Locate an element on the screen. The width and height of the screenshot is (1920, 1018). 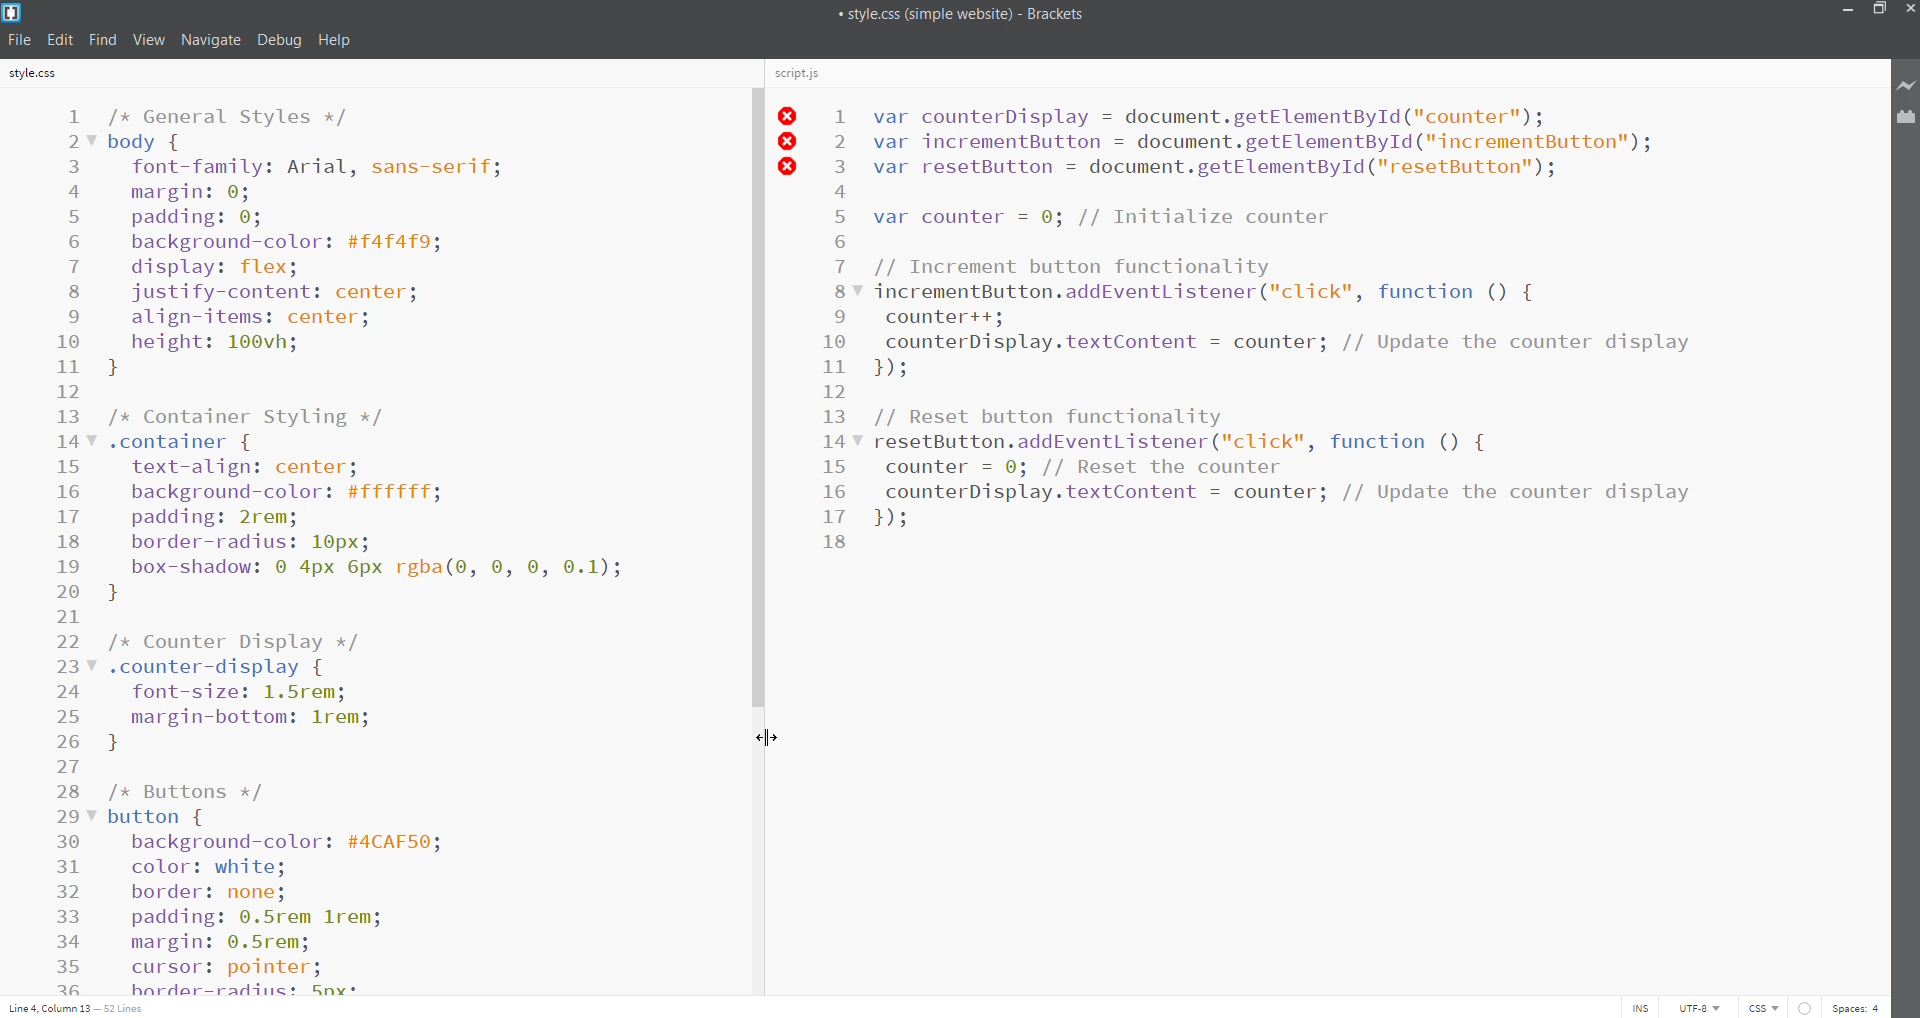
maximize/restore is located at coordinates (1878, 11).